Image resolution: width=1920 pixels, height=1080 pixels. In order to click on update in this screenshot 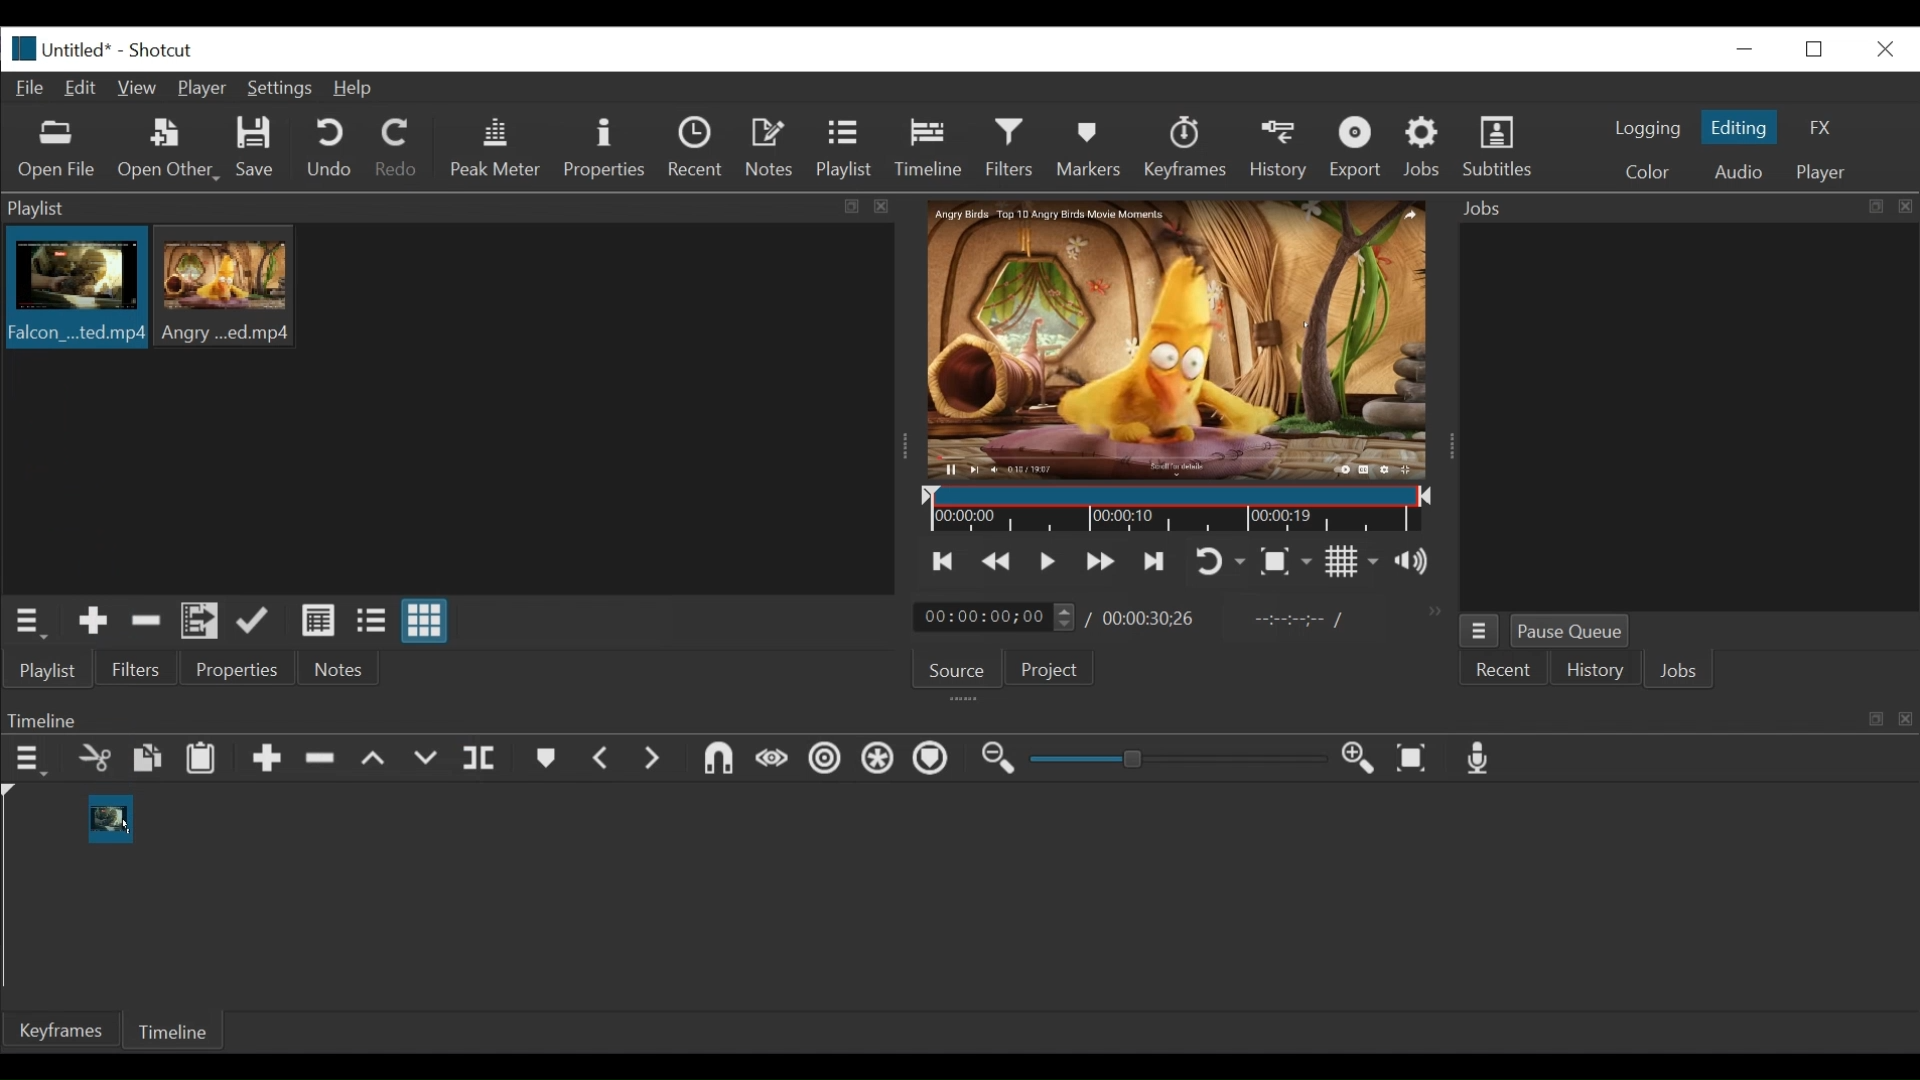, I will do `click(257, 625)`.